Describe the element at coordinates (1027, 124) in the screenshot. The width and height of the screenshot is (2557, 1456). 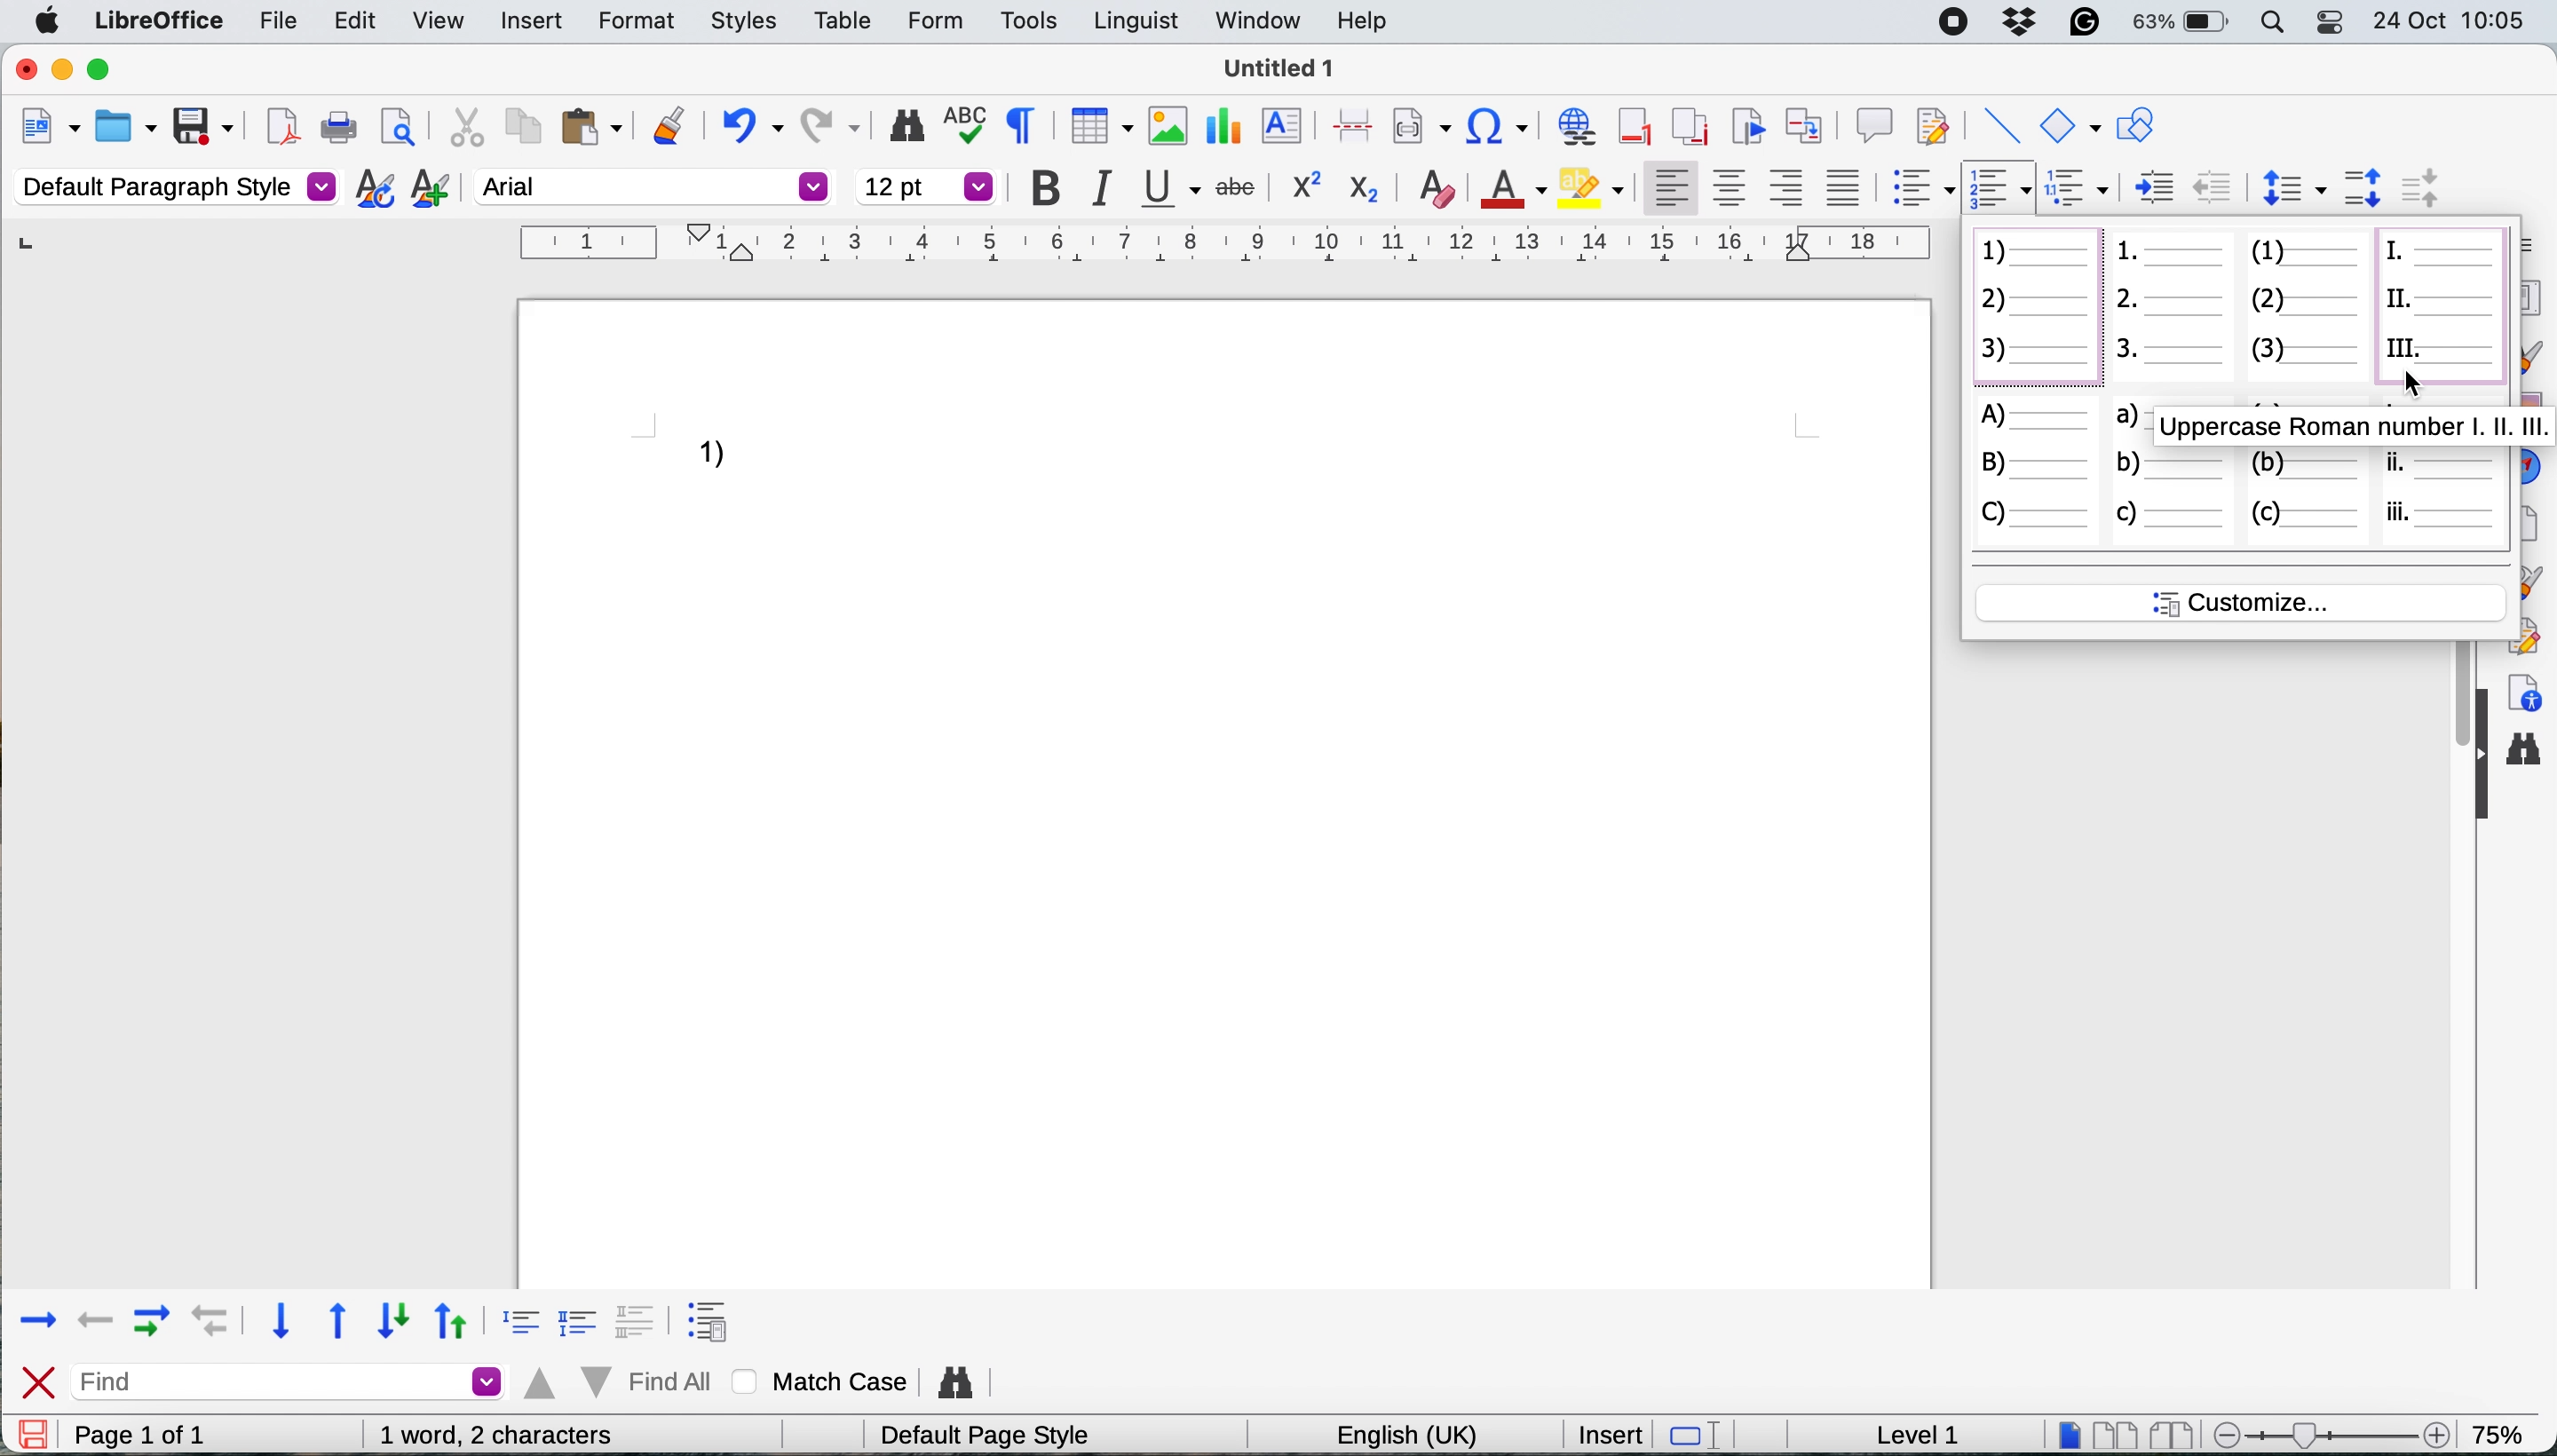
I see `toggle formatting marks` at that location.